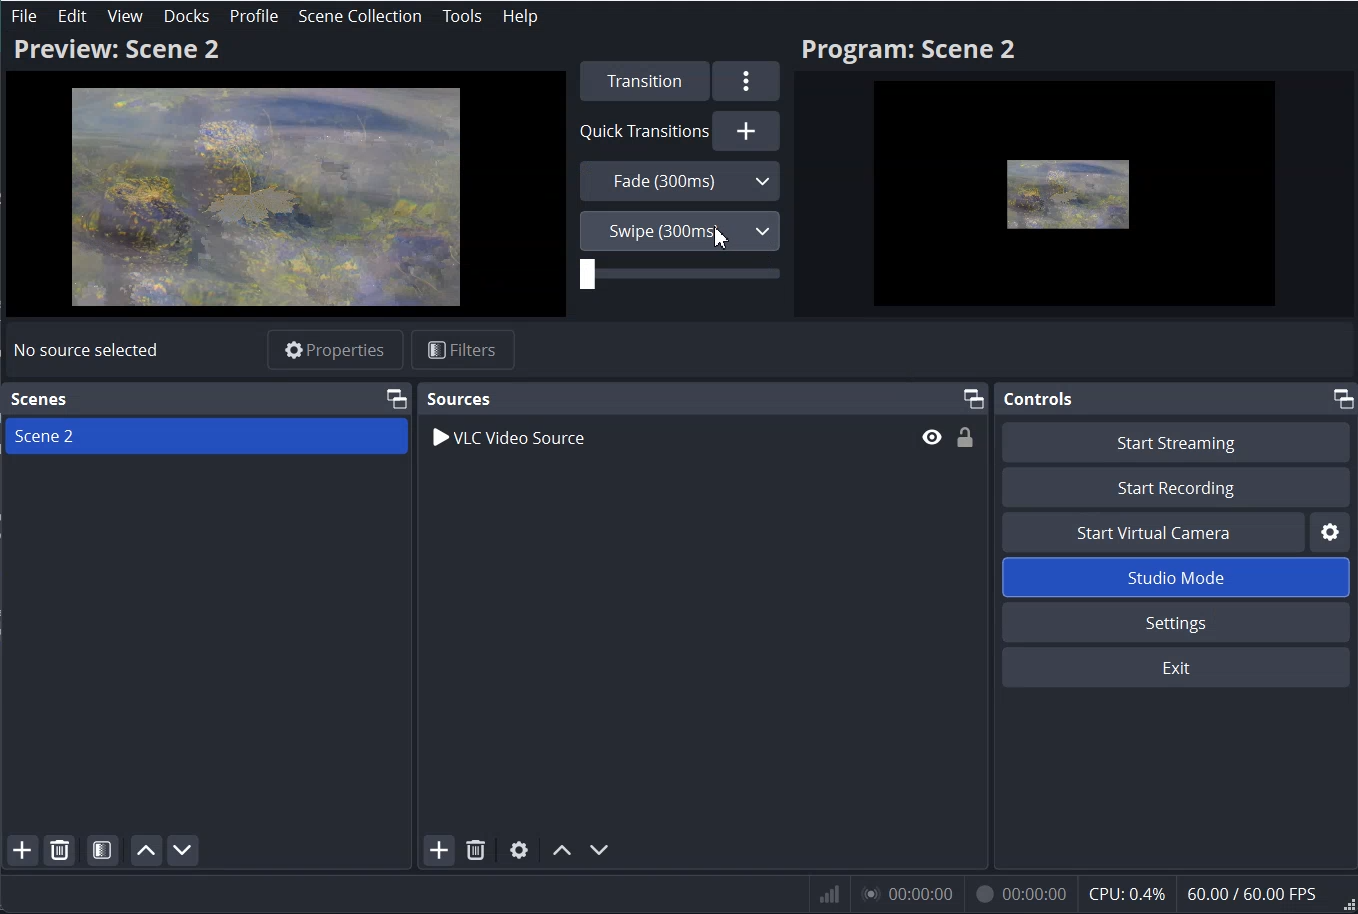 The width and height of the screenshot is (1358, 914). Describe the element at coordinates (1082, 892) in the screenshot. I see `Numeric Result` at that location.